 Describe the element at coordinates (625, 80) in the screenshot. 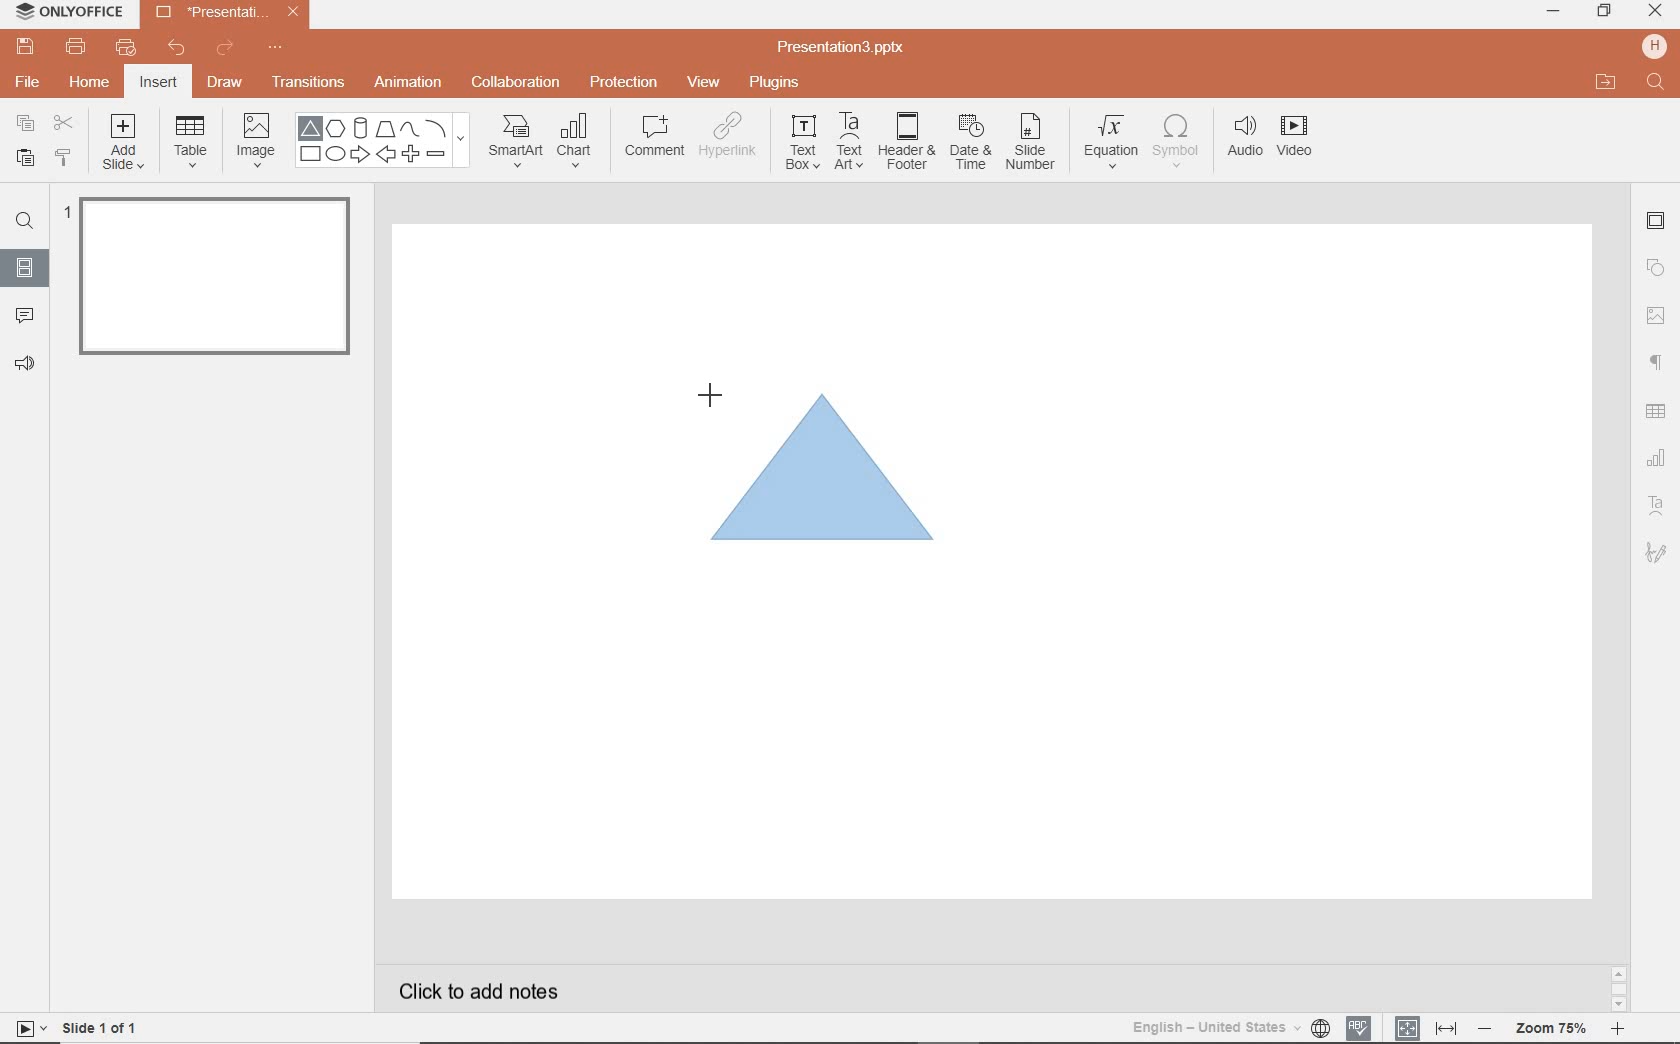

I see `PROTECTION` at that location.